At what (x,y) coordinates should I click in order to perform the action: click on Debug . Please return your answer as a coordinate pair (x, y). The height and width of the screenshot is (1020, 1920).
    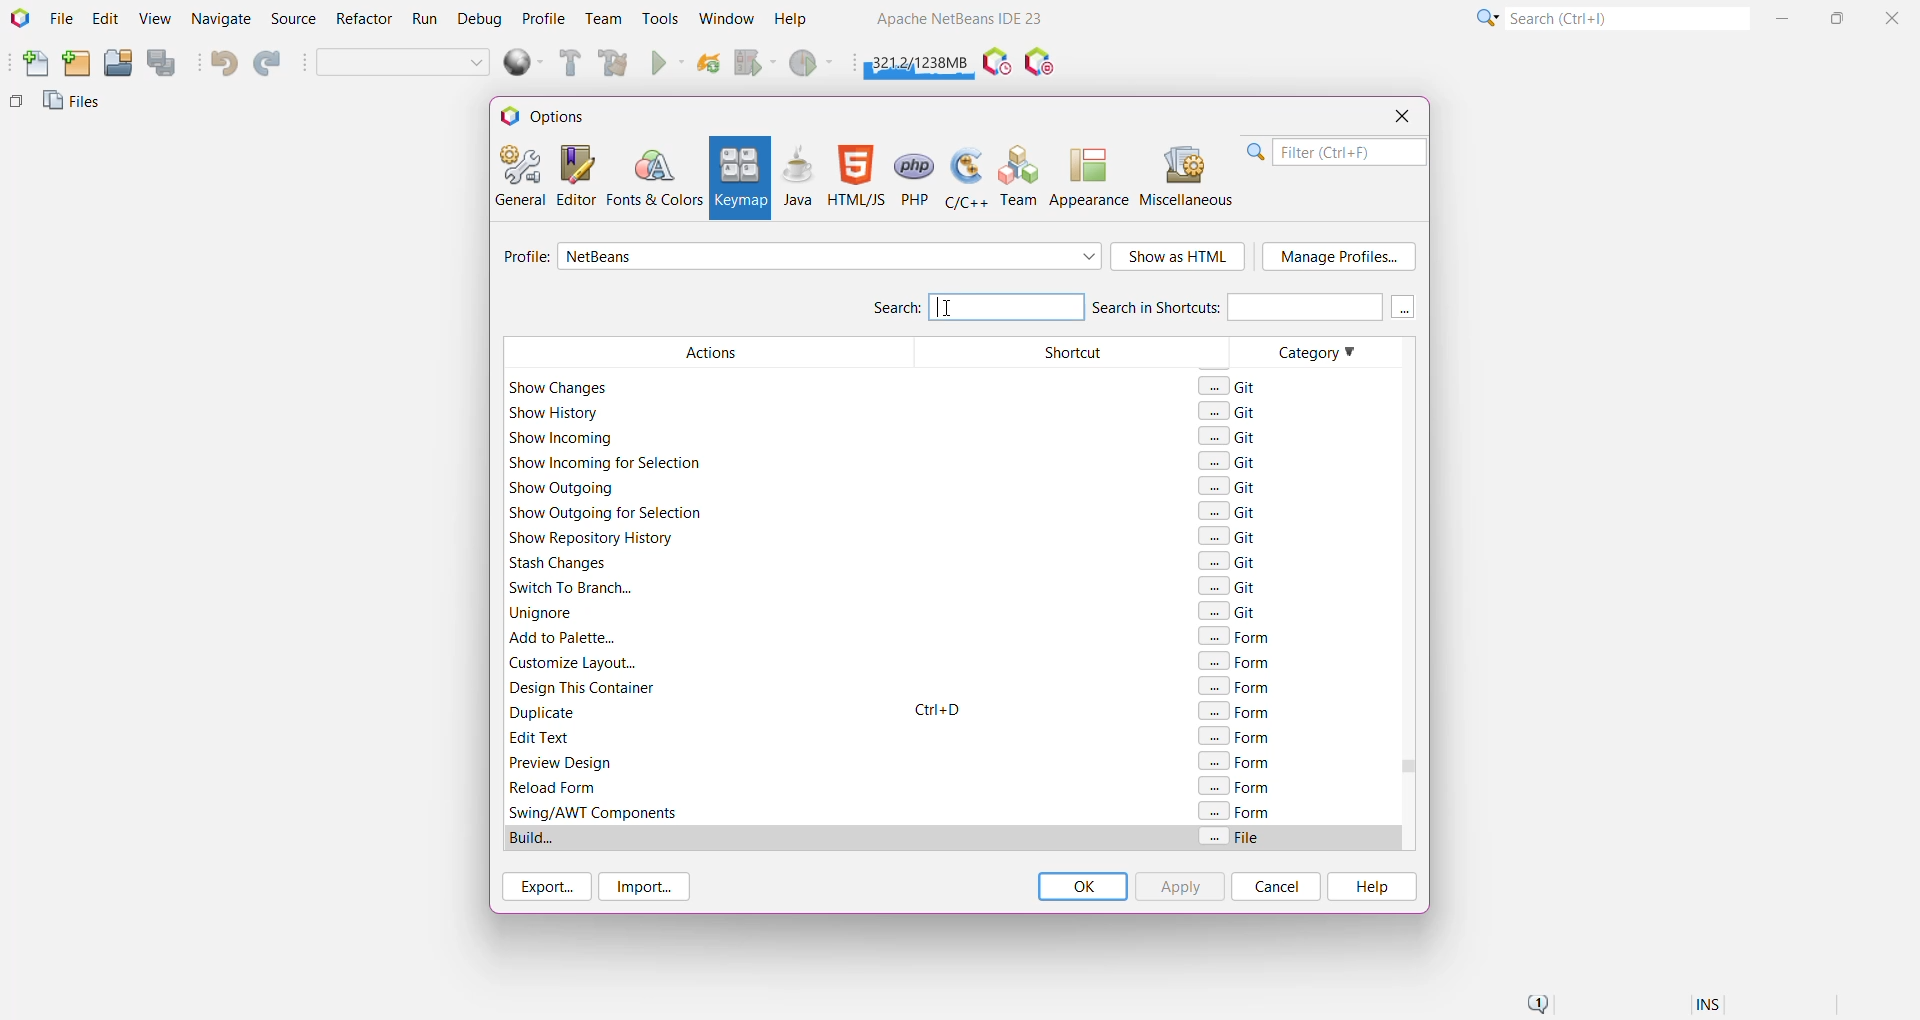
    Looking at the image, I should click on (477, 20).